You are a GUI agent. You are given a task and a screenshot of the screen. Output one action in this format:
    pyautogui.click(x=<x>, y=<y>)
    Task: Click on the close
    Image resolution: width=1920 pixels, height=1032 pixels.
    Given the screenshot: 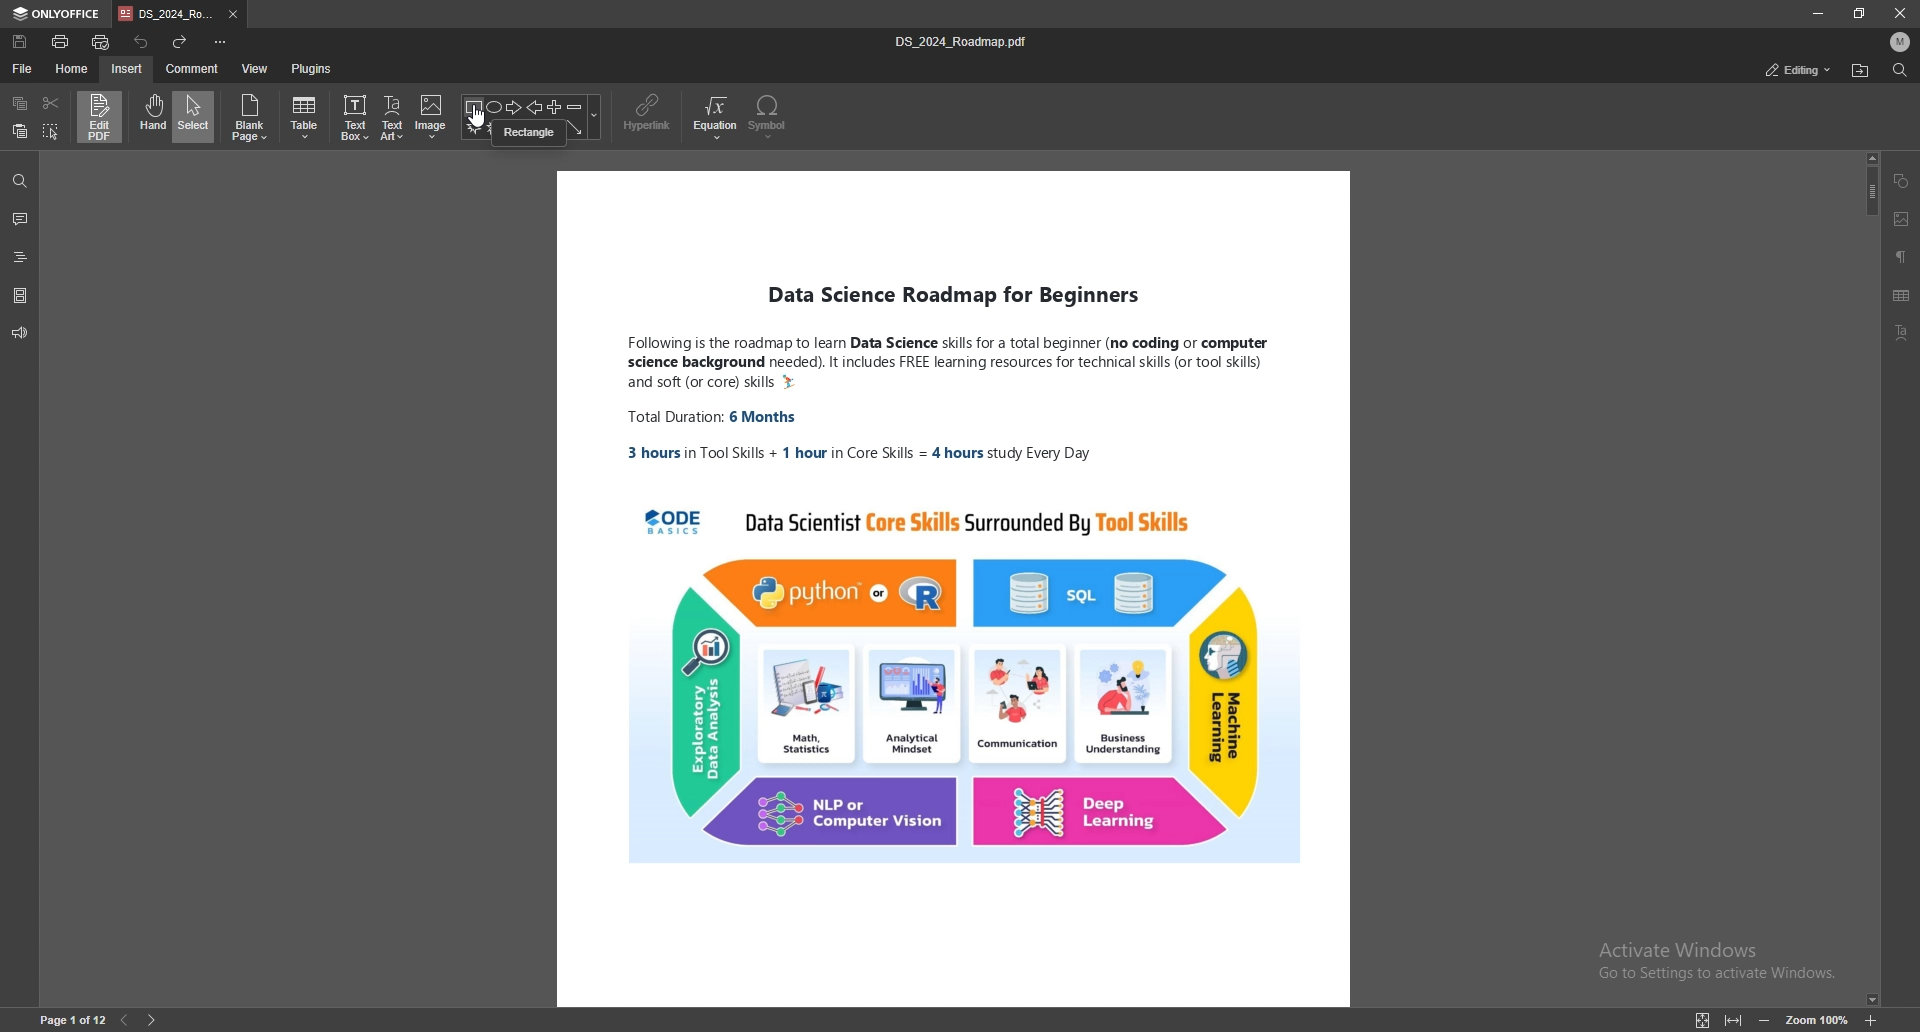 What is the action you would take?
    pyautogui.click(x=1900, y=12)
    